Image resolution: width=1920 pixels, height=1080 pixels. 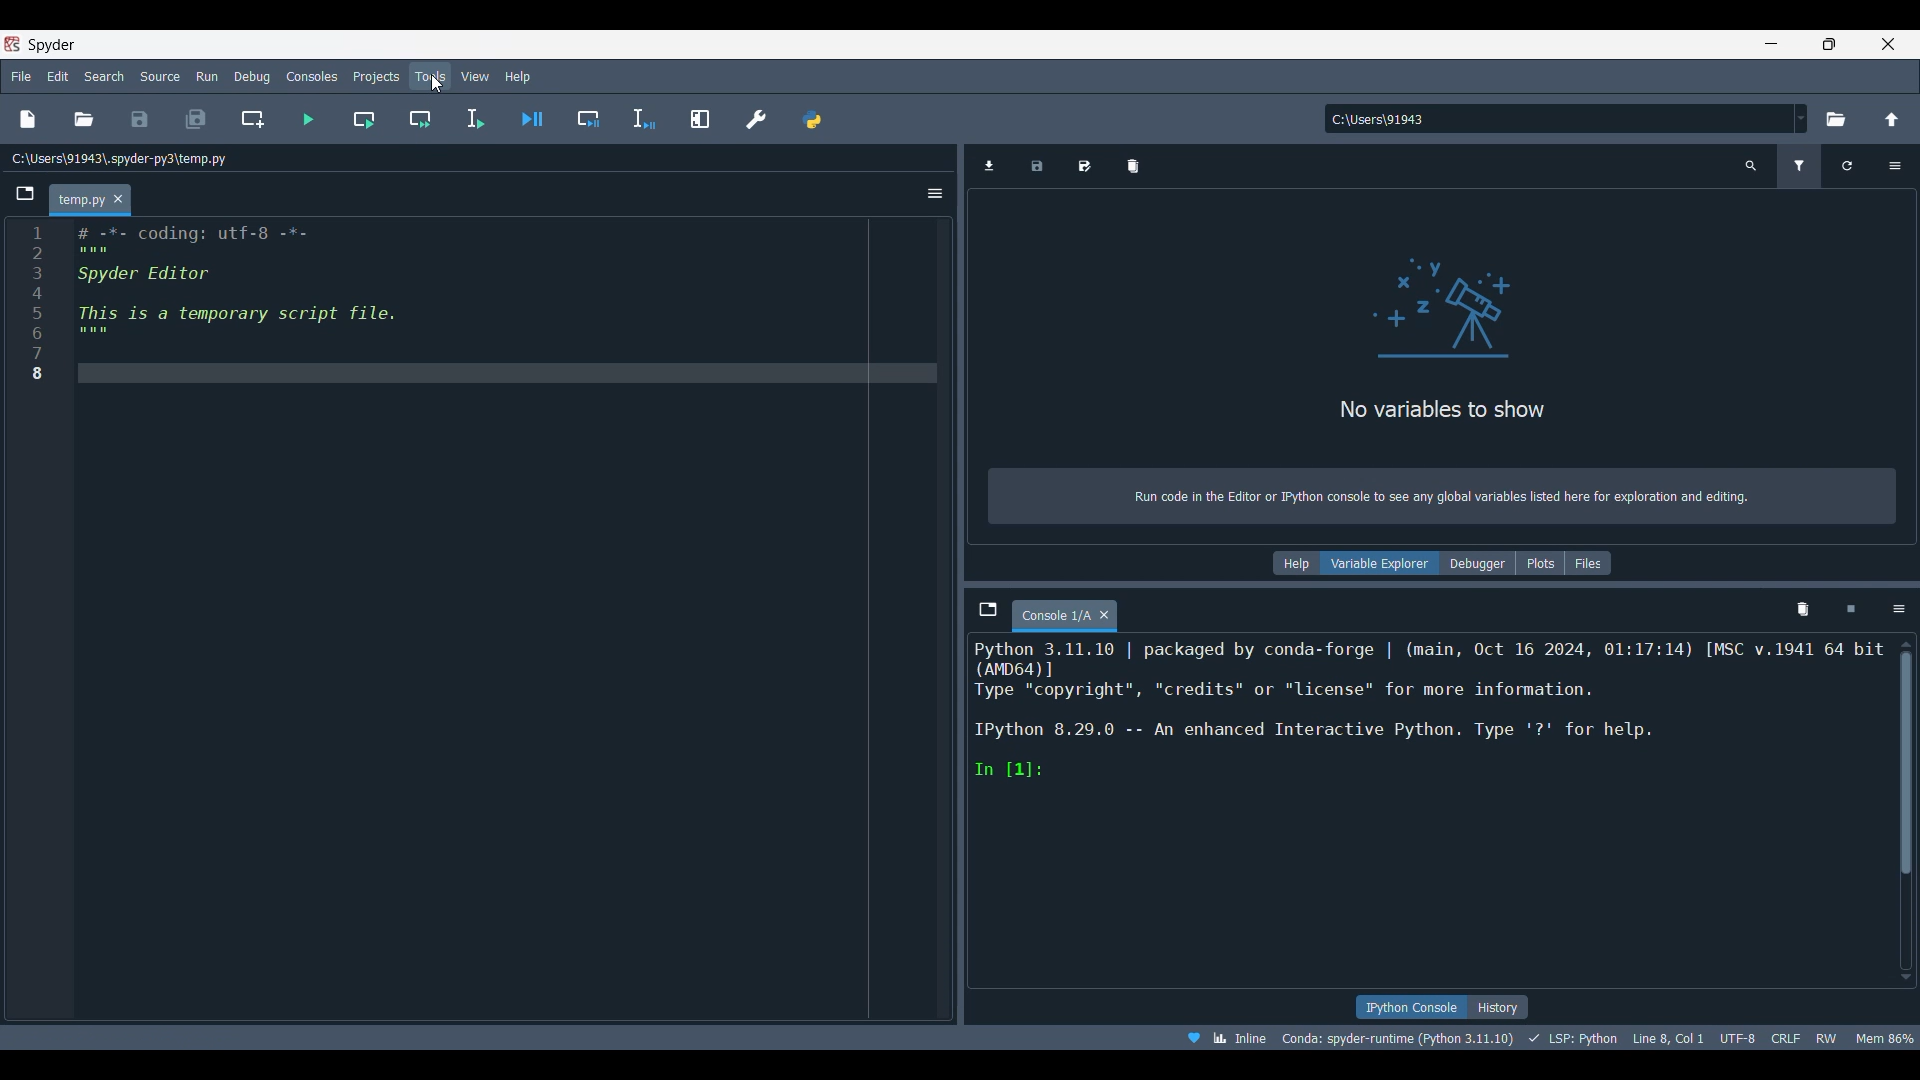 I want to click on Save all files, so click(x=195, y=119).